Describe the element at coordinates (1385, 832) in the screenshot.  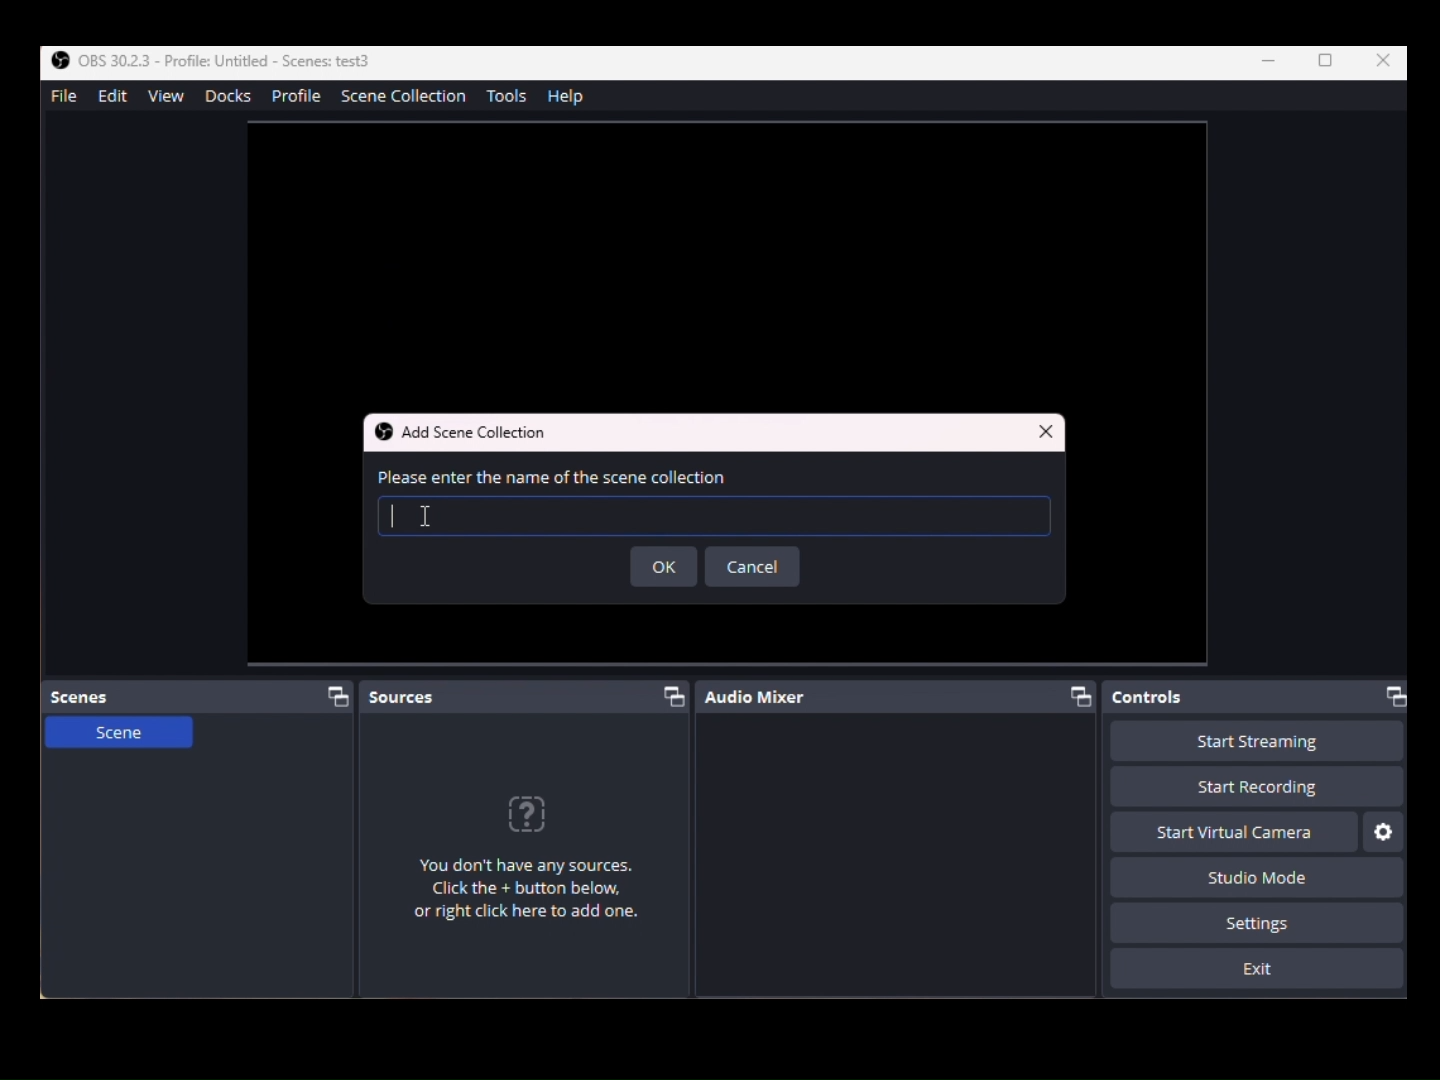
I see `Settings` at that location.